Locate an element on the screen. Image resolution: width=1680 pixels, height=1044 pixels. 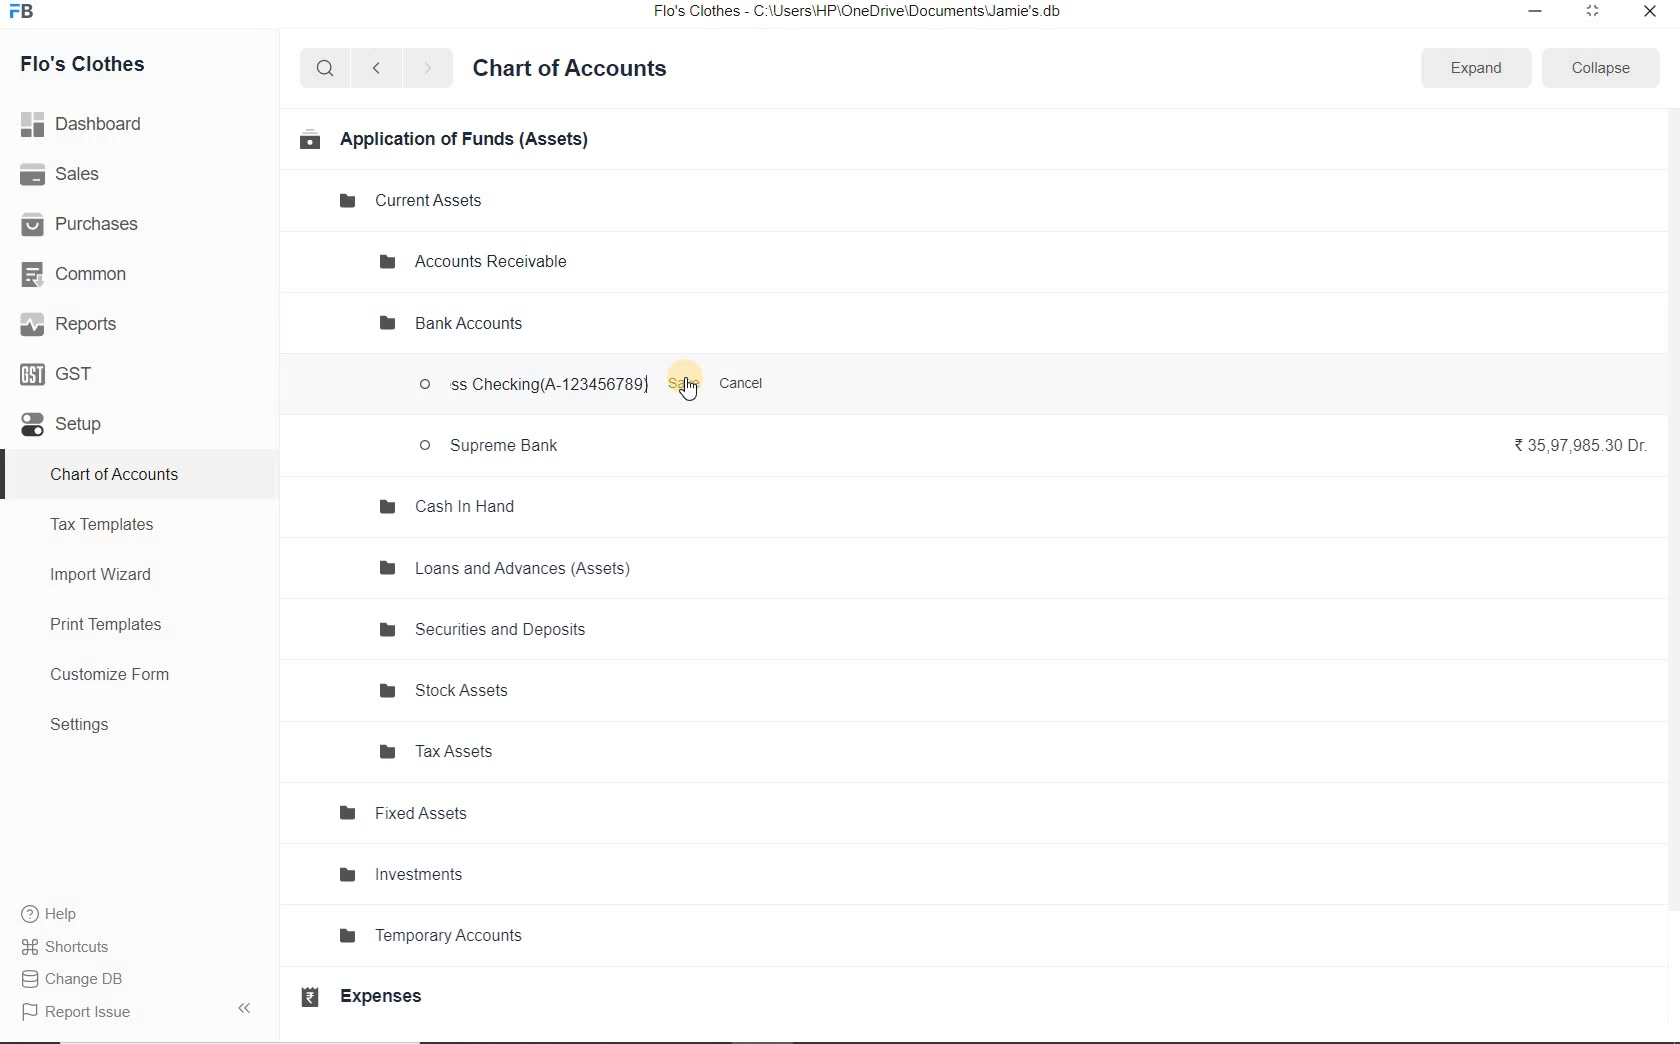
Temporary Accounts is located at coordinates (486, 940).